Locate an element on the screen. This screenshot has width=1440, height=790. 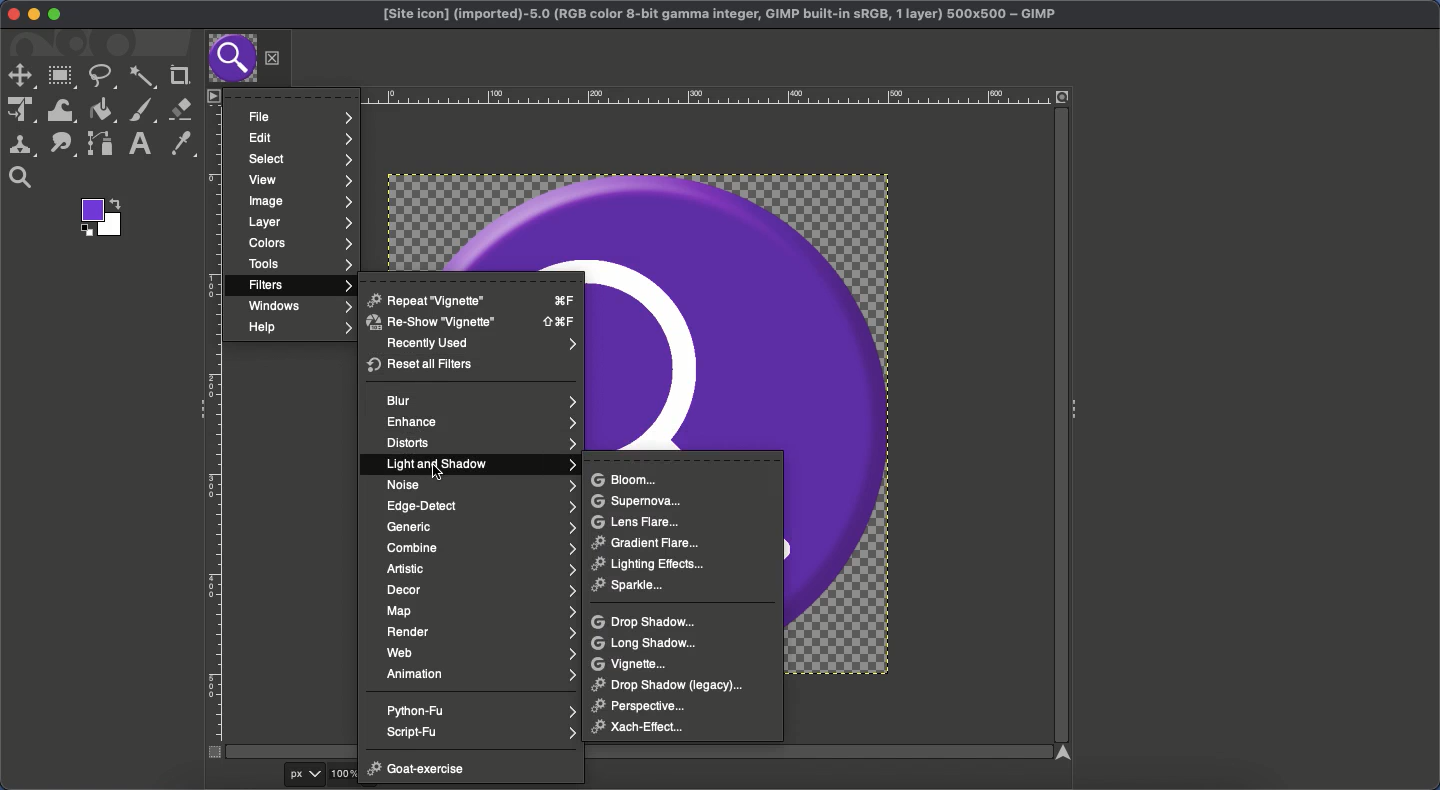
Animation is located at coordinates (481, 674).